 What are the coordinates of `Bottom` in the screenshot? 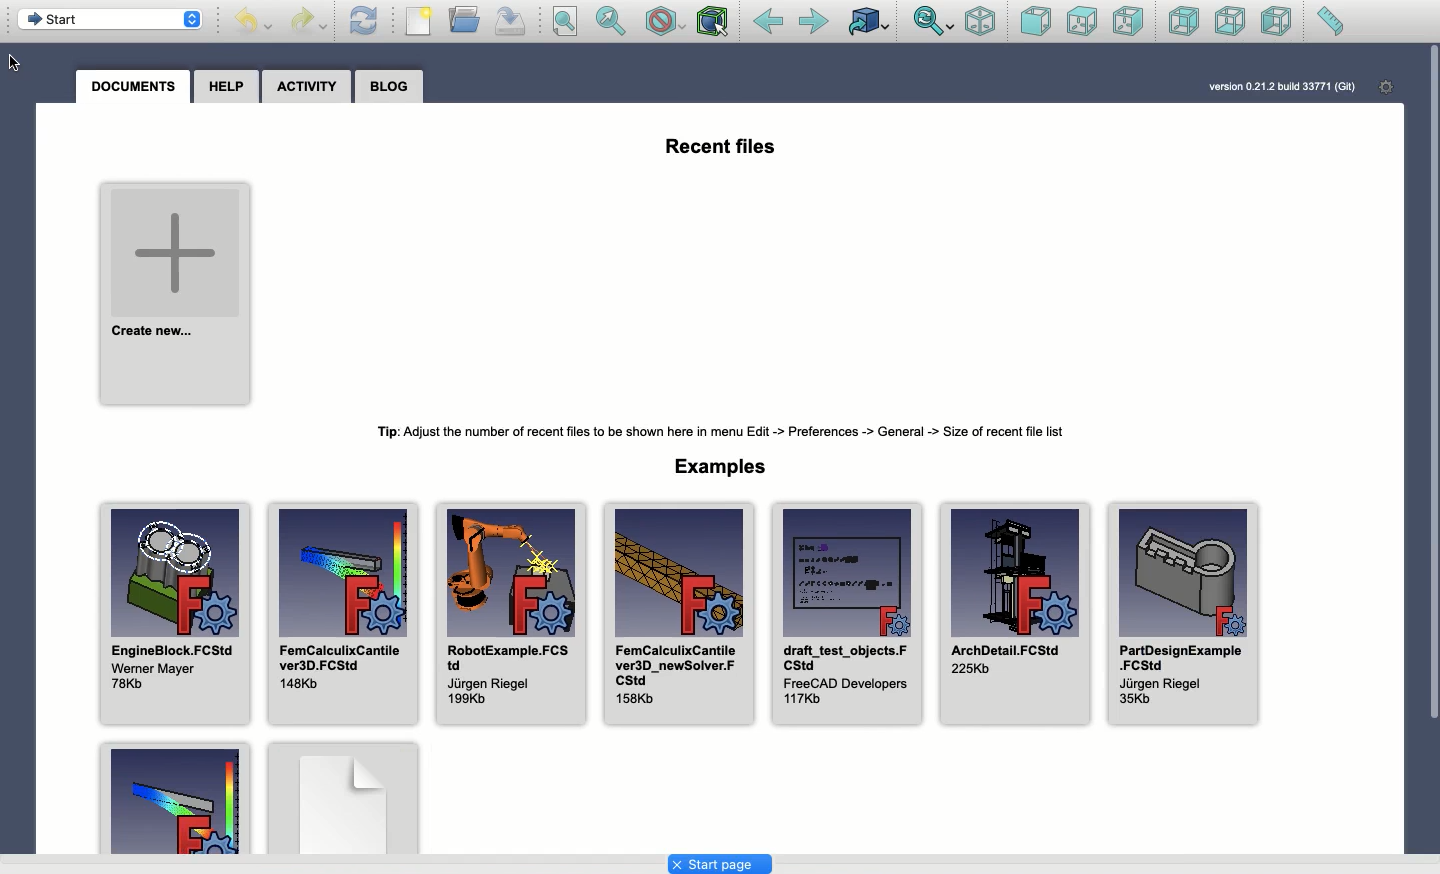 It's located at (1231, 22).